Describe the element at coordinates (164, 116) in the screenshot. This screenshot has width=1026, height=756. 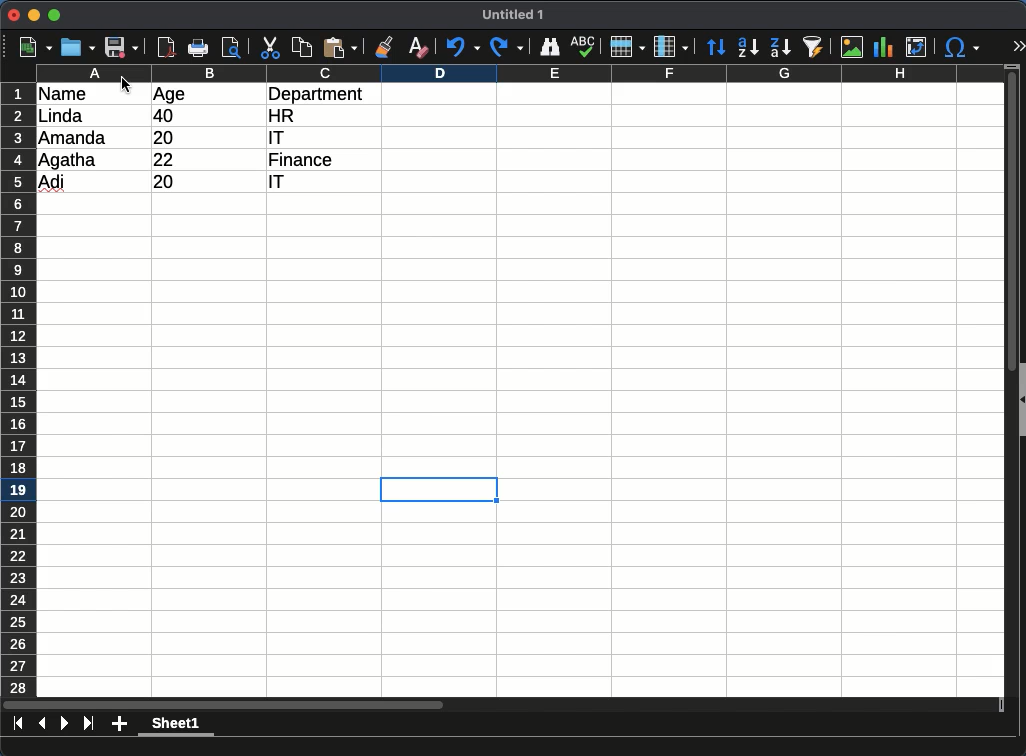
I see `40` at that location.